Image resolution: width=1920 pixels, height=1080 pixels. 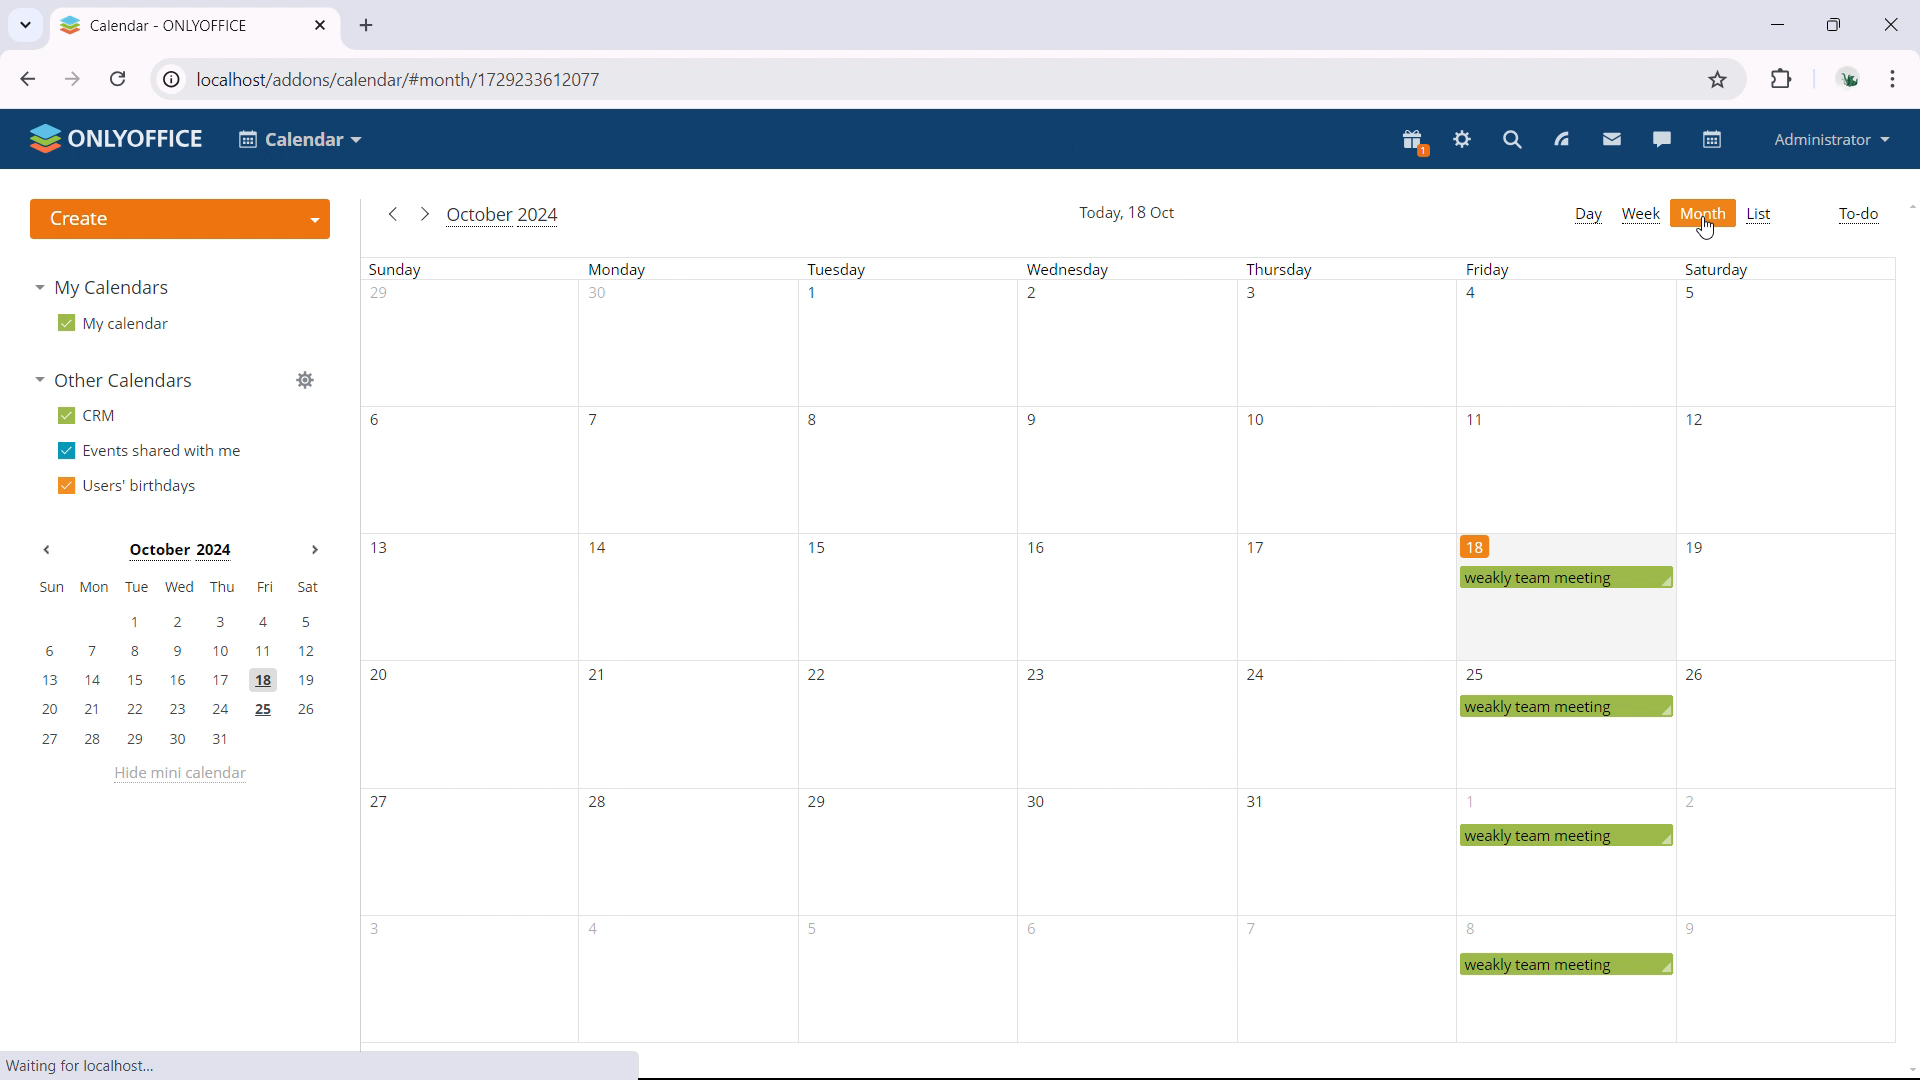 What do you see at coordinates (170, 80) in the screenshot?
I see `view site information` at bounding box center [170, 80].